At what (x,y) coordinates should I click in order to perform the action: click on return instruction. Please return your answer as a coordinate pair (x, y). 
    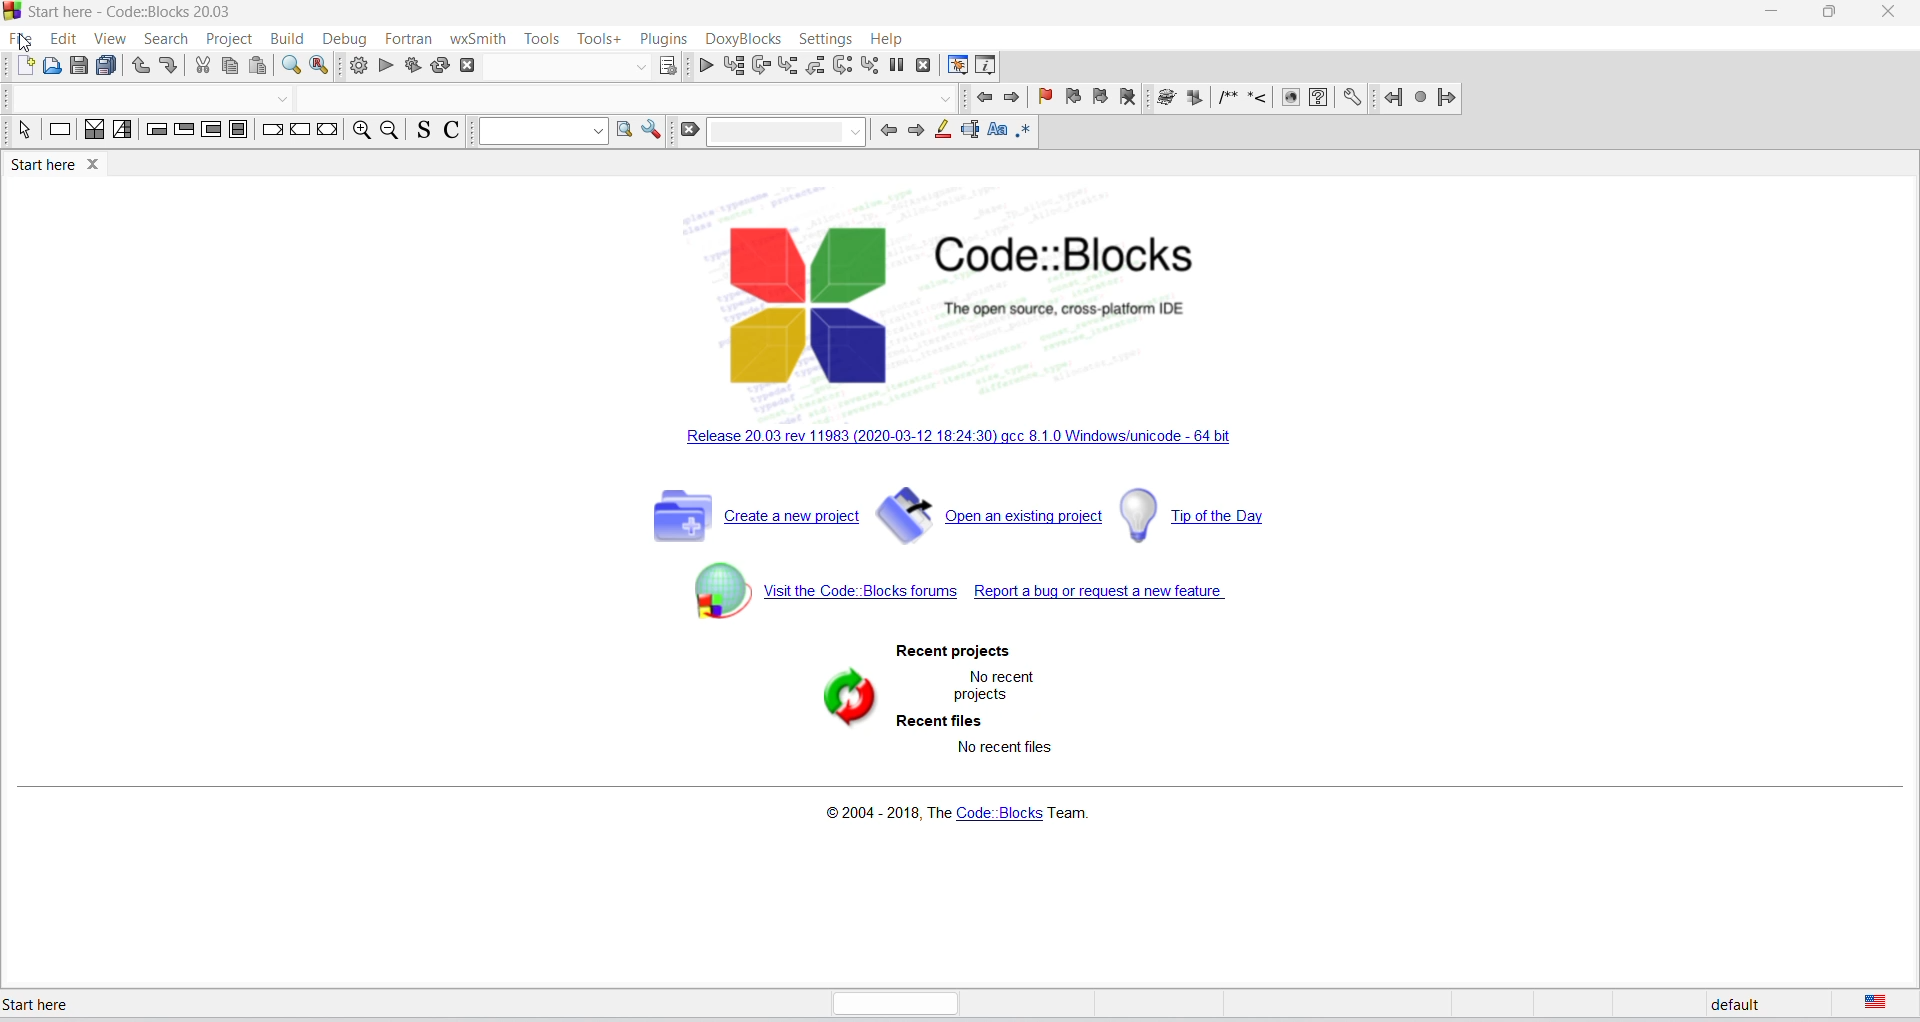
    Looking at the image, I should click on (329, 134).